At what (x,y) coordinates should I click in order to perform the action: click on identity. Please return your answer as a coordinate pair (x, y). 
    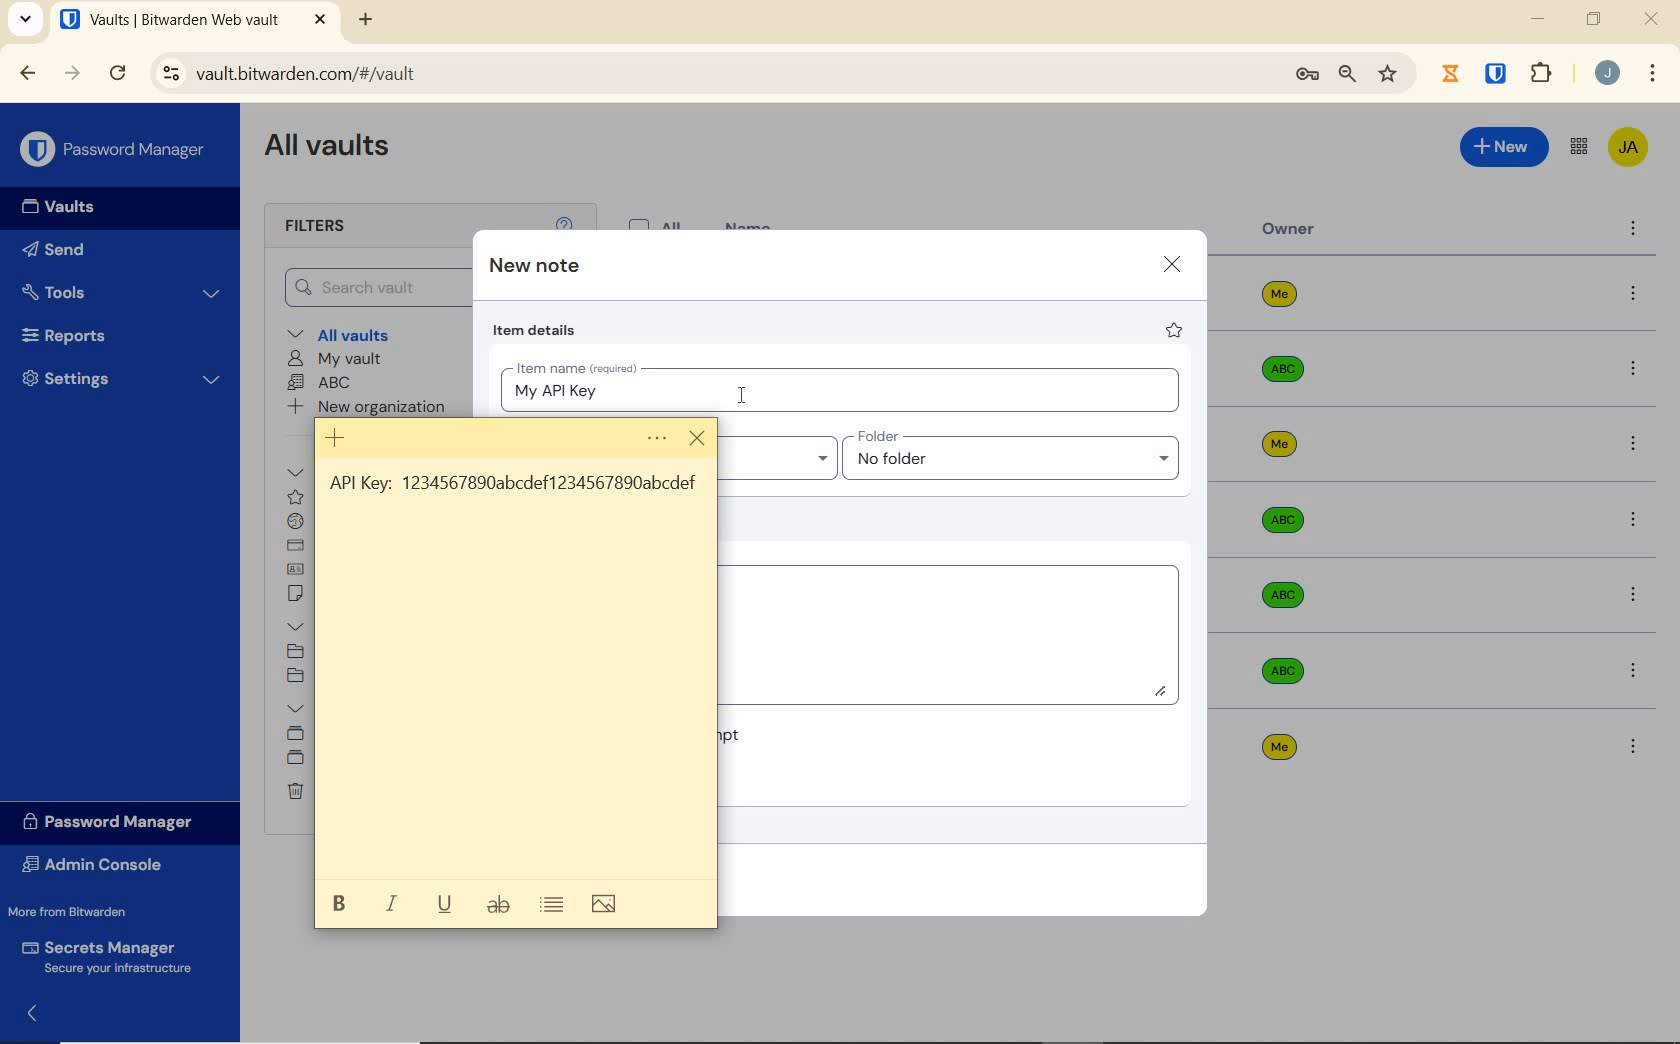
    Looking at the image, I should click on (298, 570).